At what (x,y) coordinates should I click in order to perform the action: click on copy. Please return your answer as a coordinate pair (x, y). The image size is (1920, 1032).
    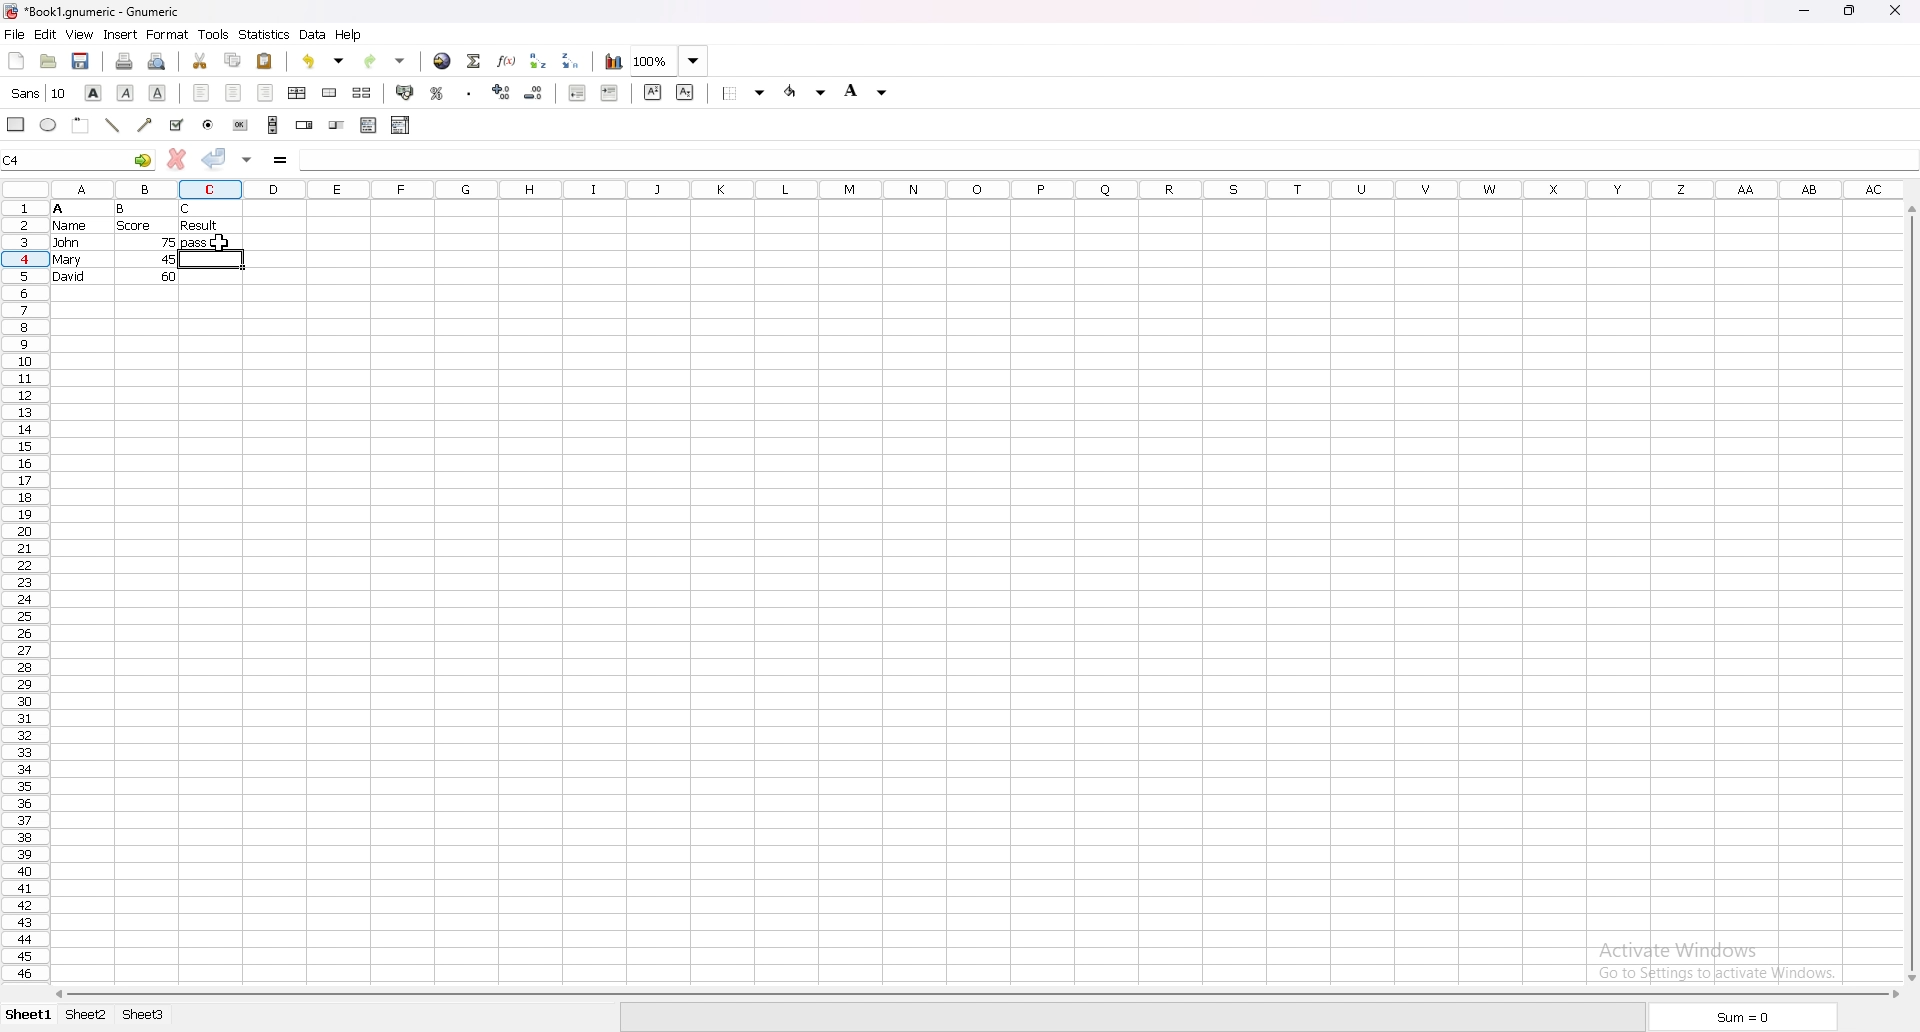
    Looking at the image, I should click on (234, 60).